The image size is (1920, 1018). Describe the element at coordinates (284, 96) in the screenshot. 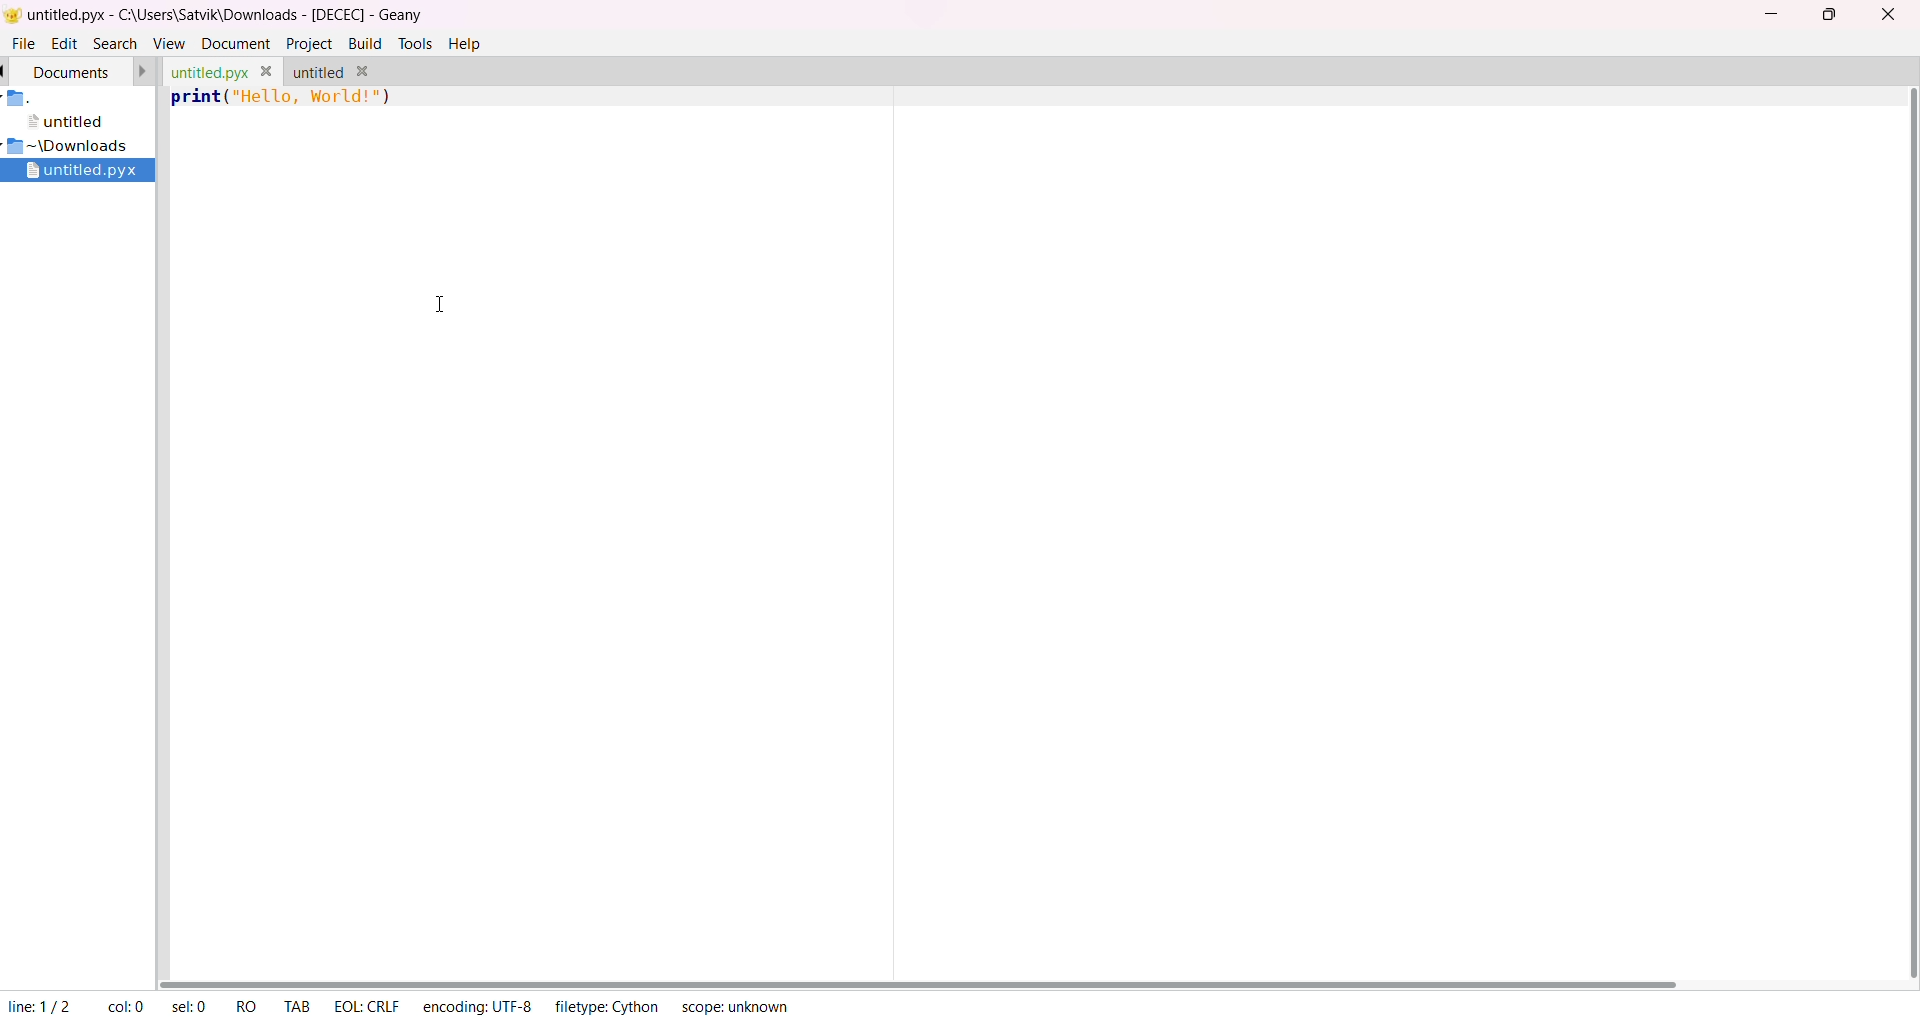

I see `print ("Hello World")` at that location.